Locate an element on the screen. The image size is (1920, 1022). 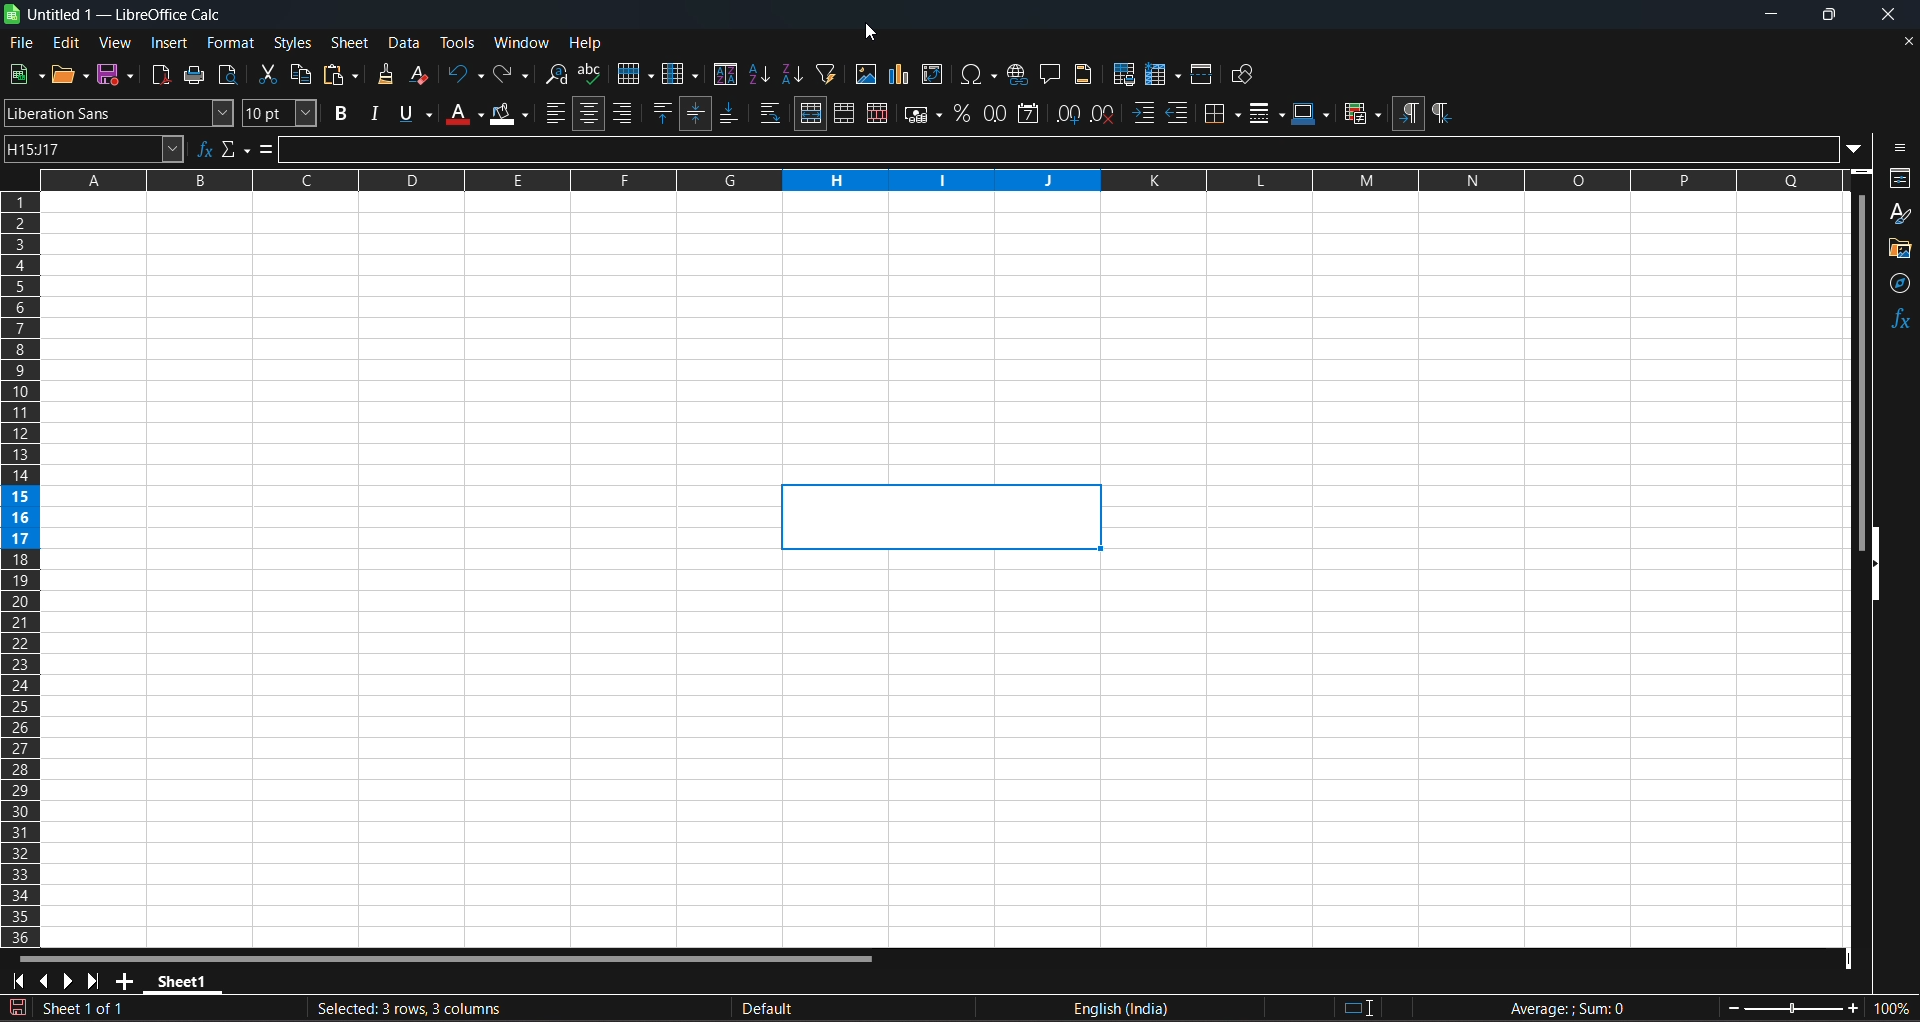
insert or edit pivot table is located at coordinates (935, 74).